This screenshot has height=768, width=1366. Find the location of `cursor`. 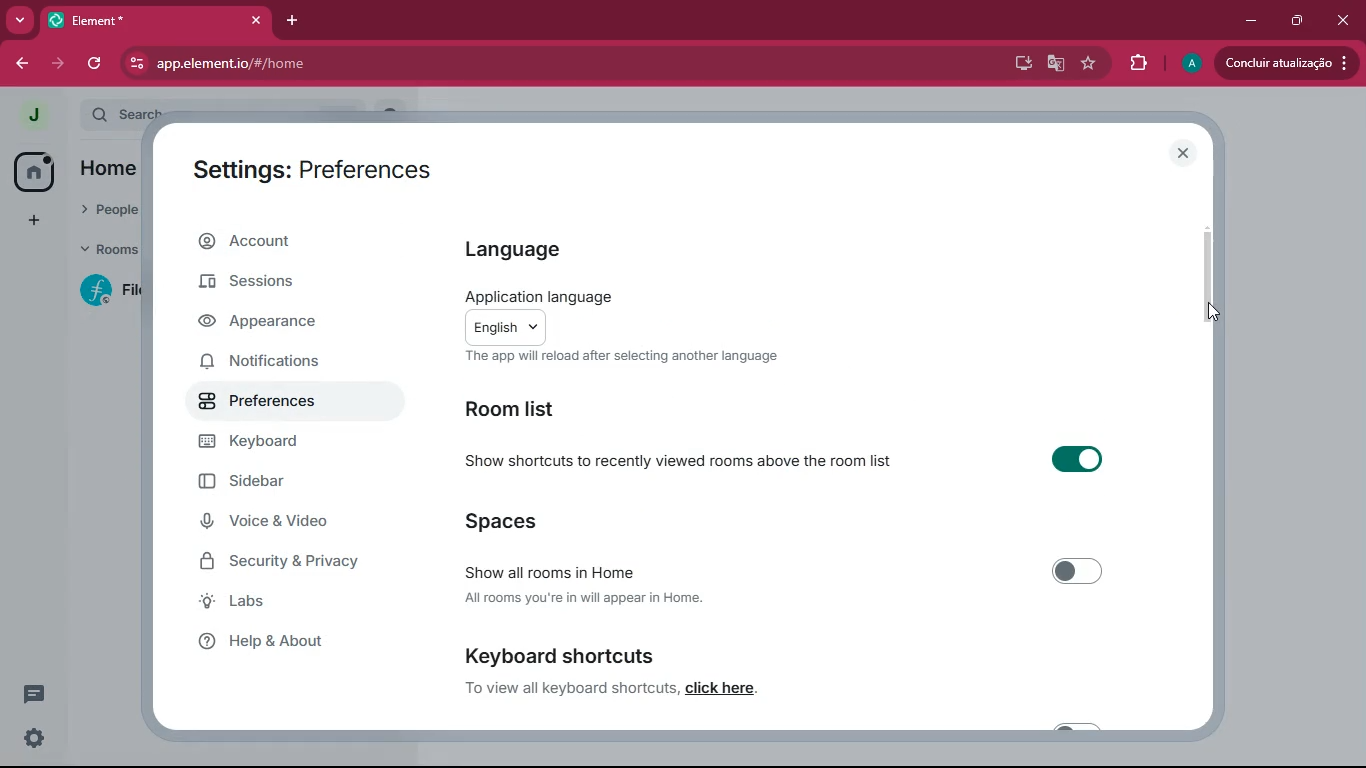

cursor is located at coordinates (1202, 313).